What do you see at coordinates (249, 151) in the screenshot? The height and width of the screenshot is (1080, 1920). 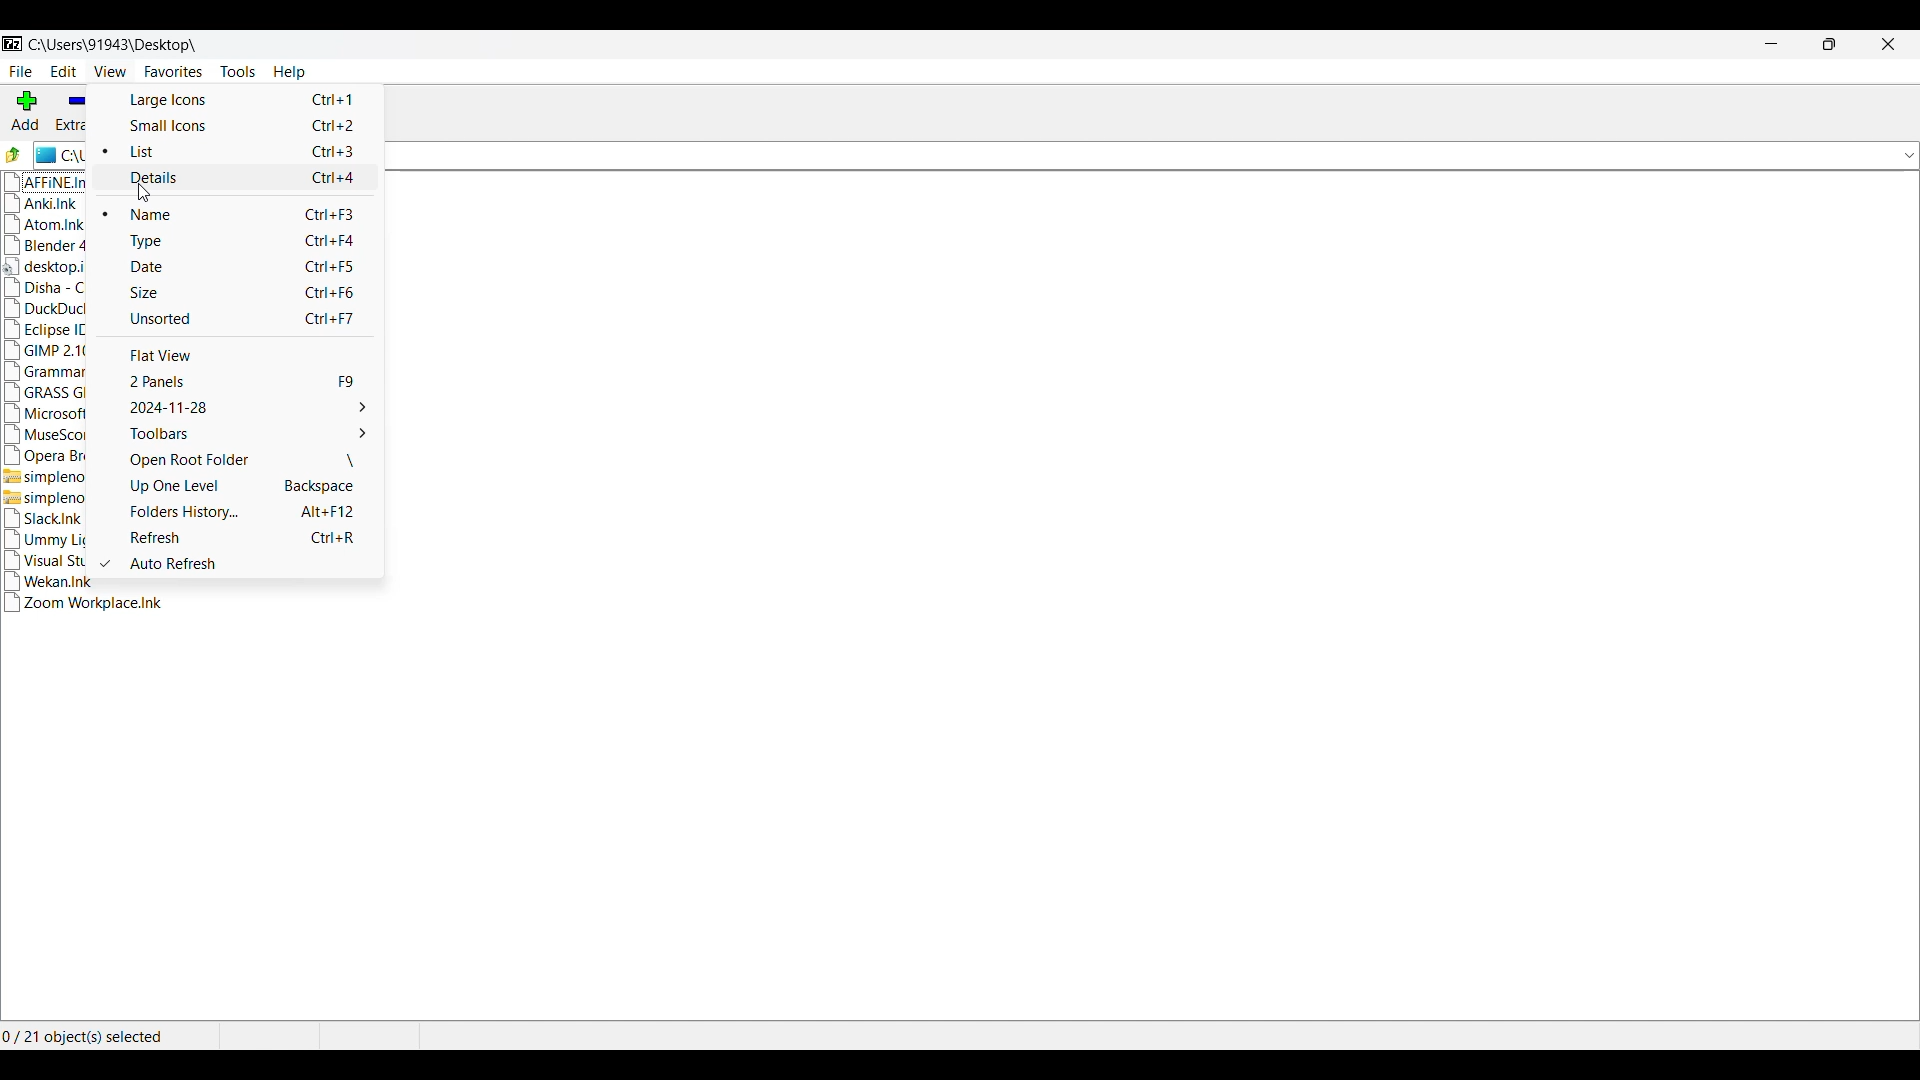 I see `List` at bounding box center [249, 151].